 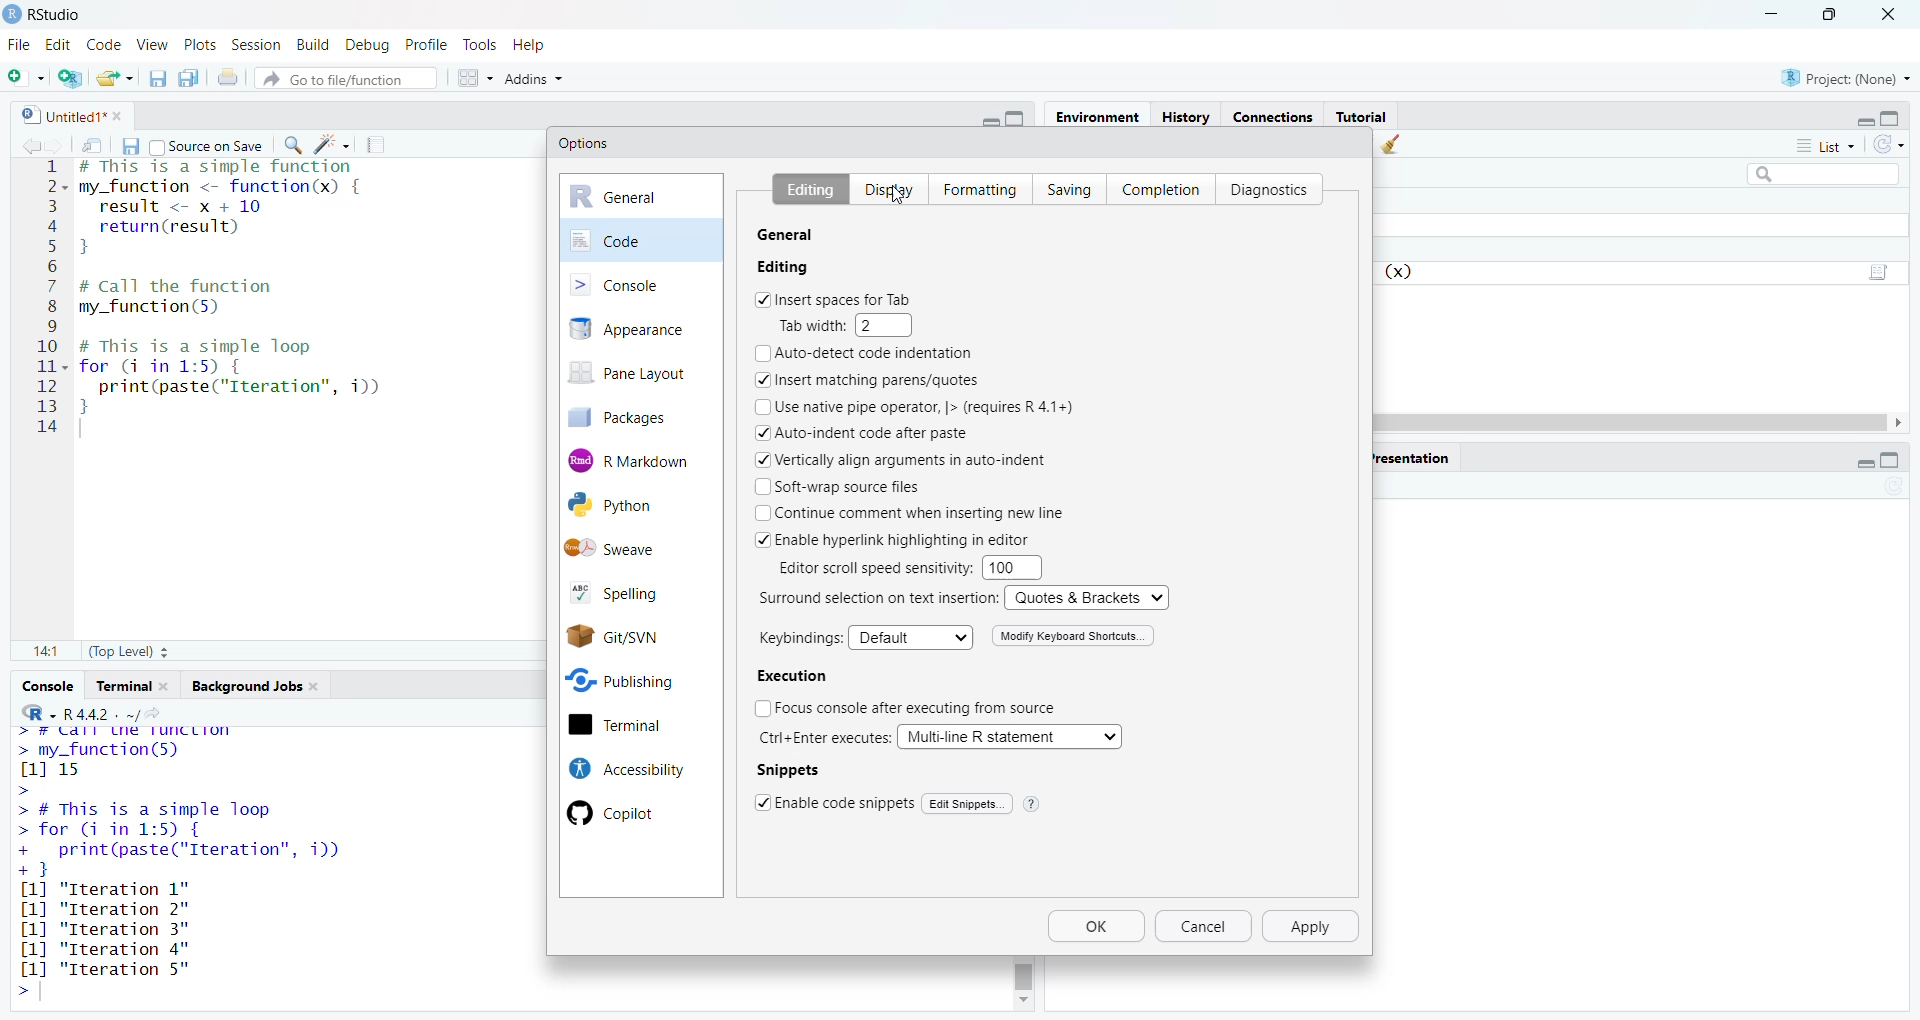 What do you see at coordinates (1097, 929) in the screenshot?
I see `Ok` at bounding box center [1097, 929].